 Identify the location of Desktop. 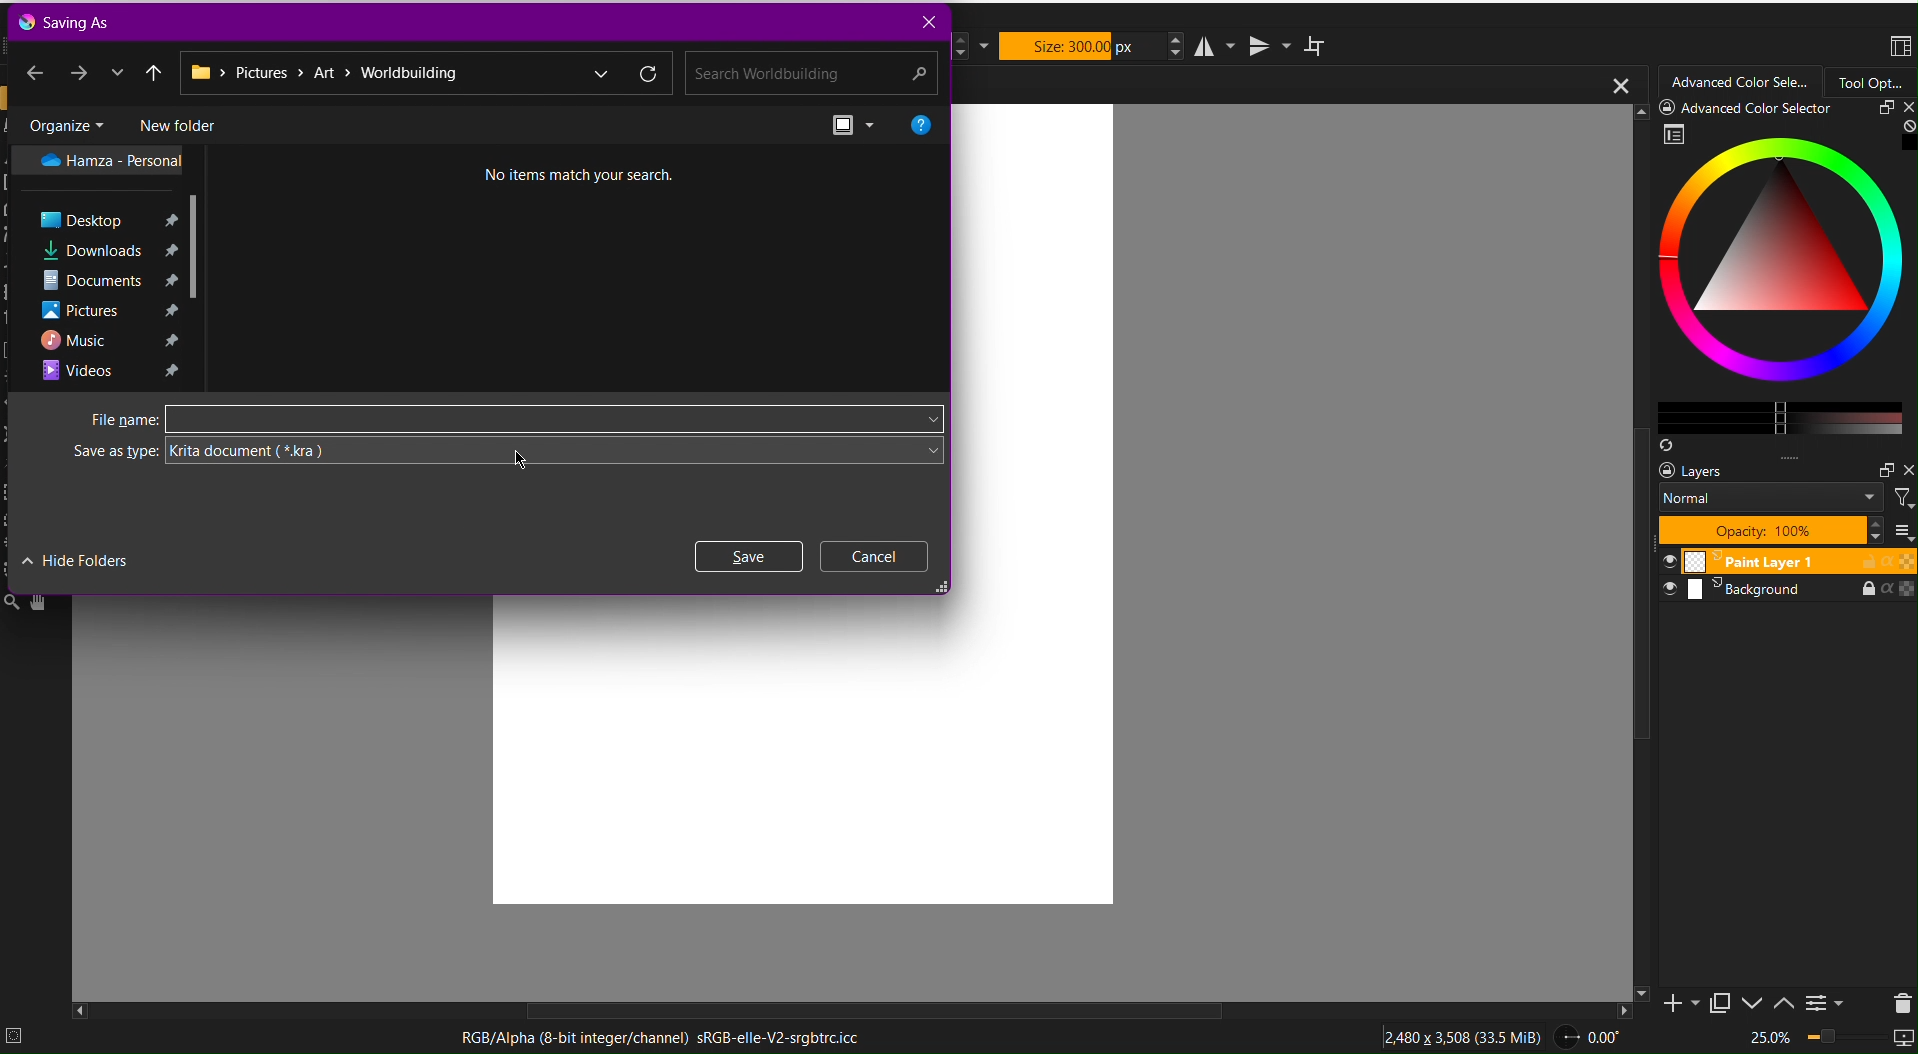
(83, 219).